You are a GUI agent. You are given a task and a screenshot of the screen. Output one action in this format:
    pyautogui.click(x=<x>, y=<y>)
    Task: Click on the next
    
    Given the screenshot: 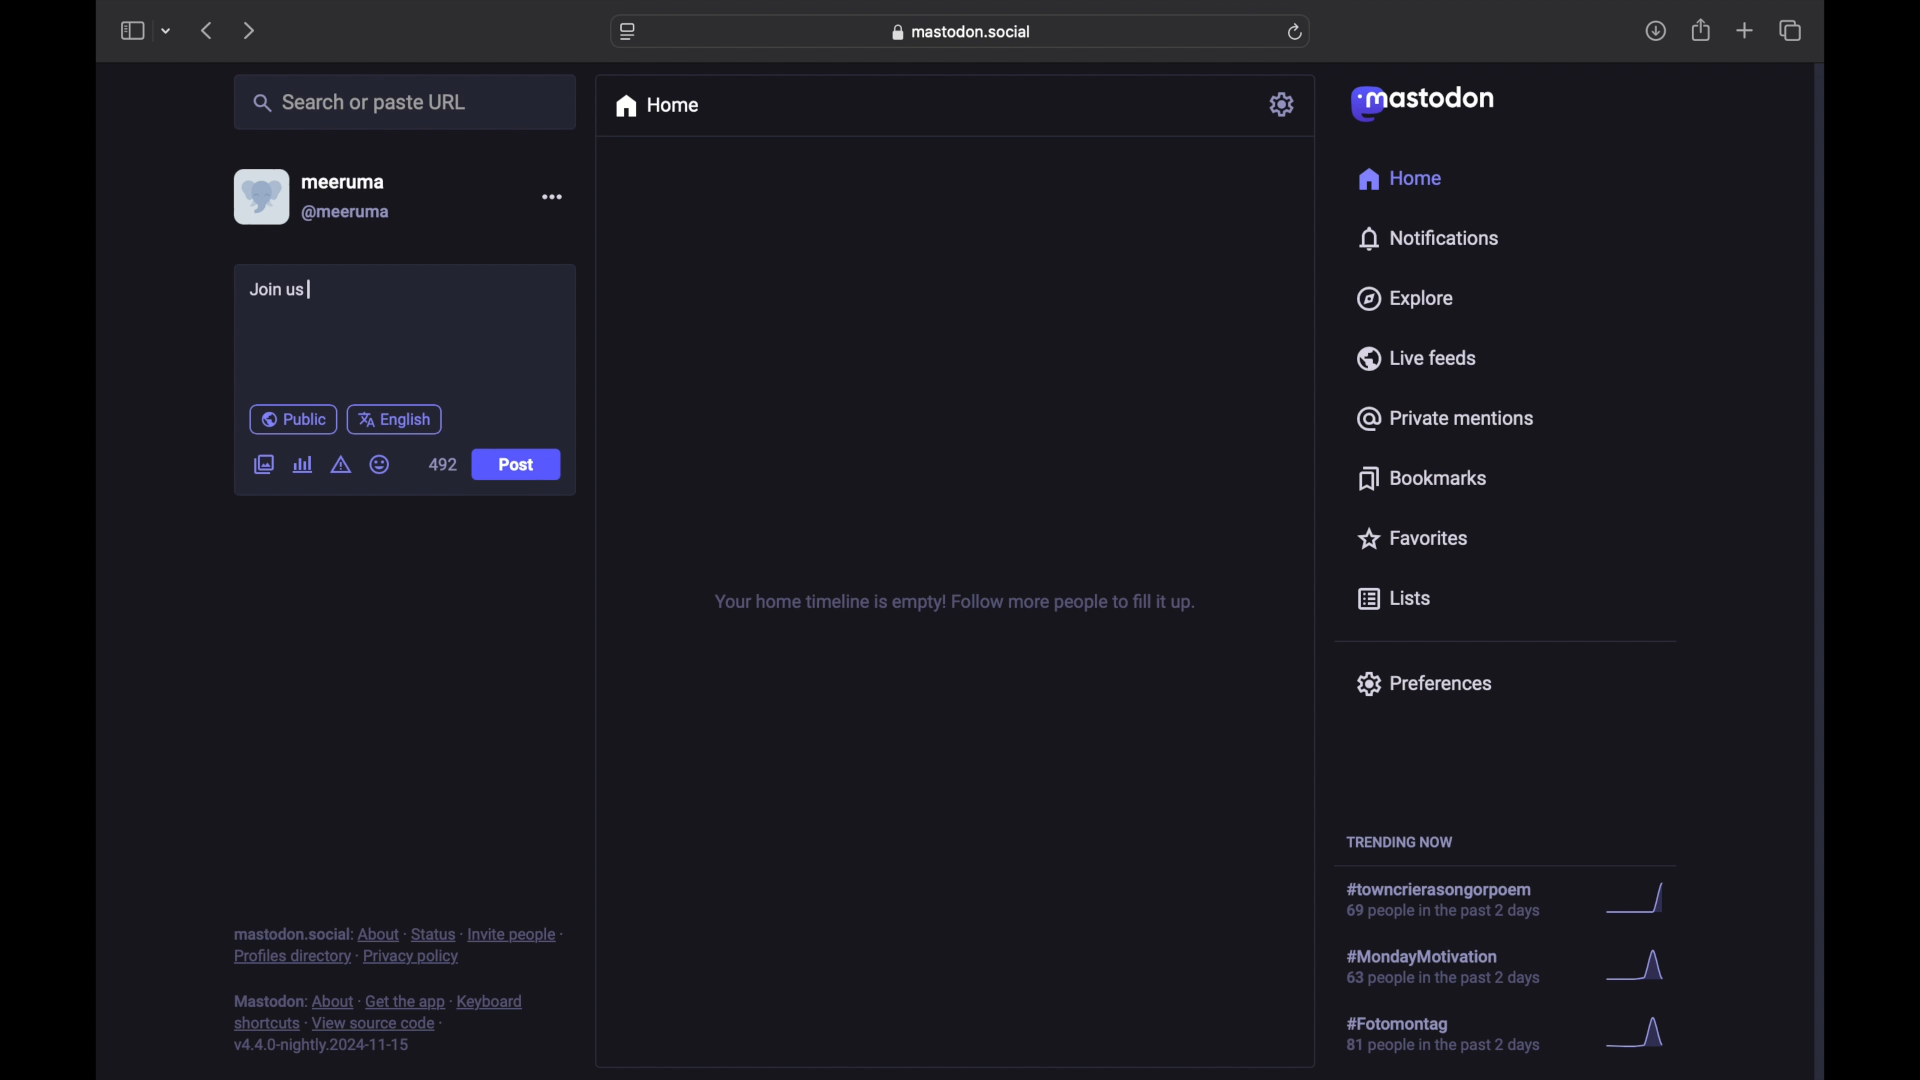 What is the action you would take?
    pyautogui.click(x=251, y=30)
    